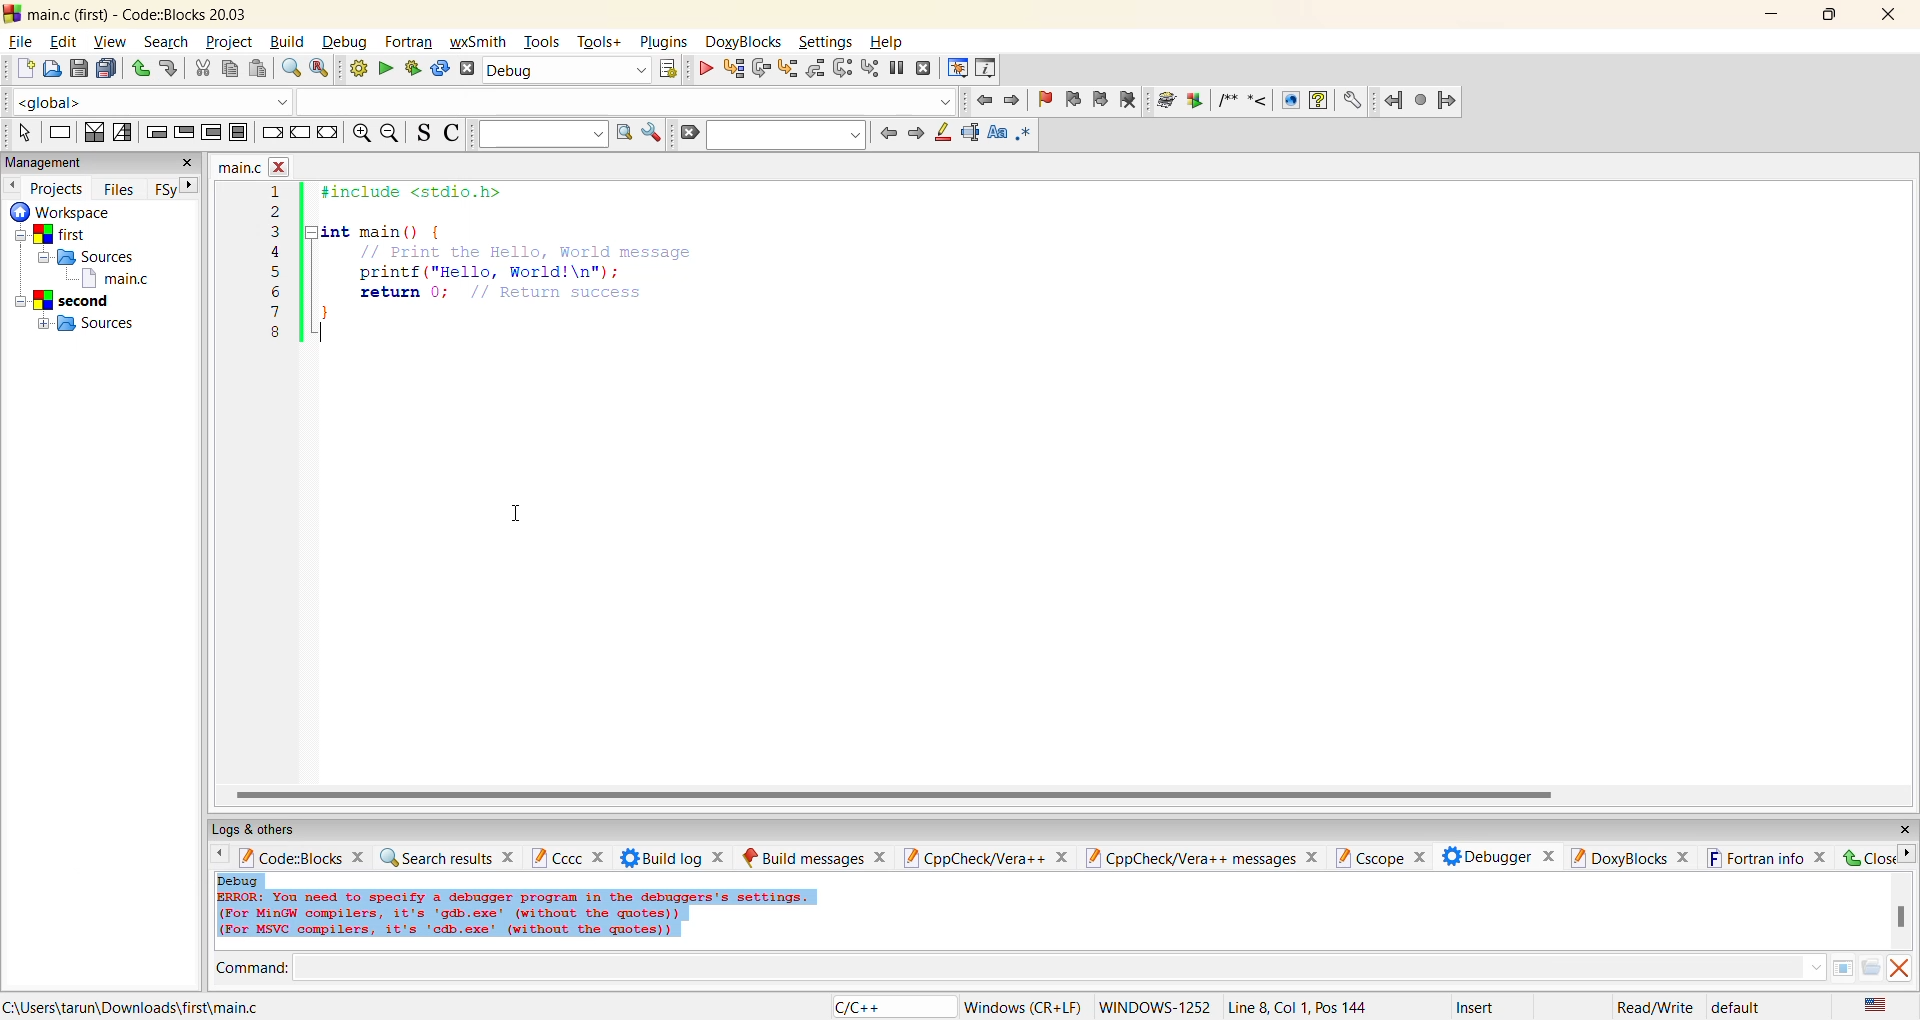  I want to click on save, so click(76, 68).